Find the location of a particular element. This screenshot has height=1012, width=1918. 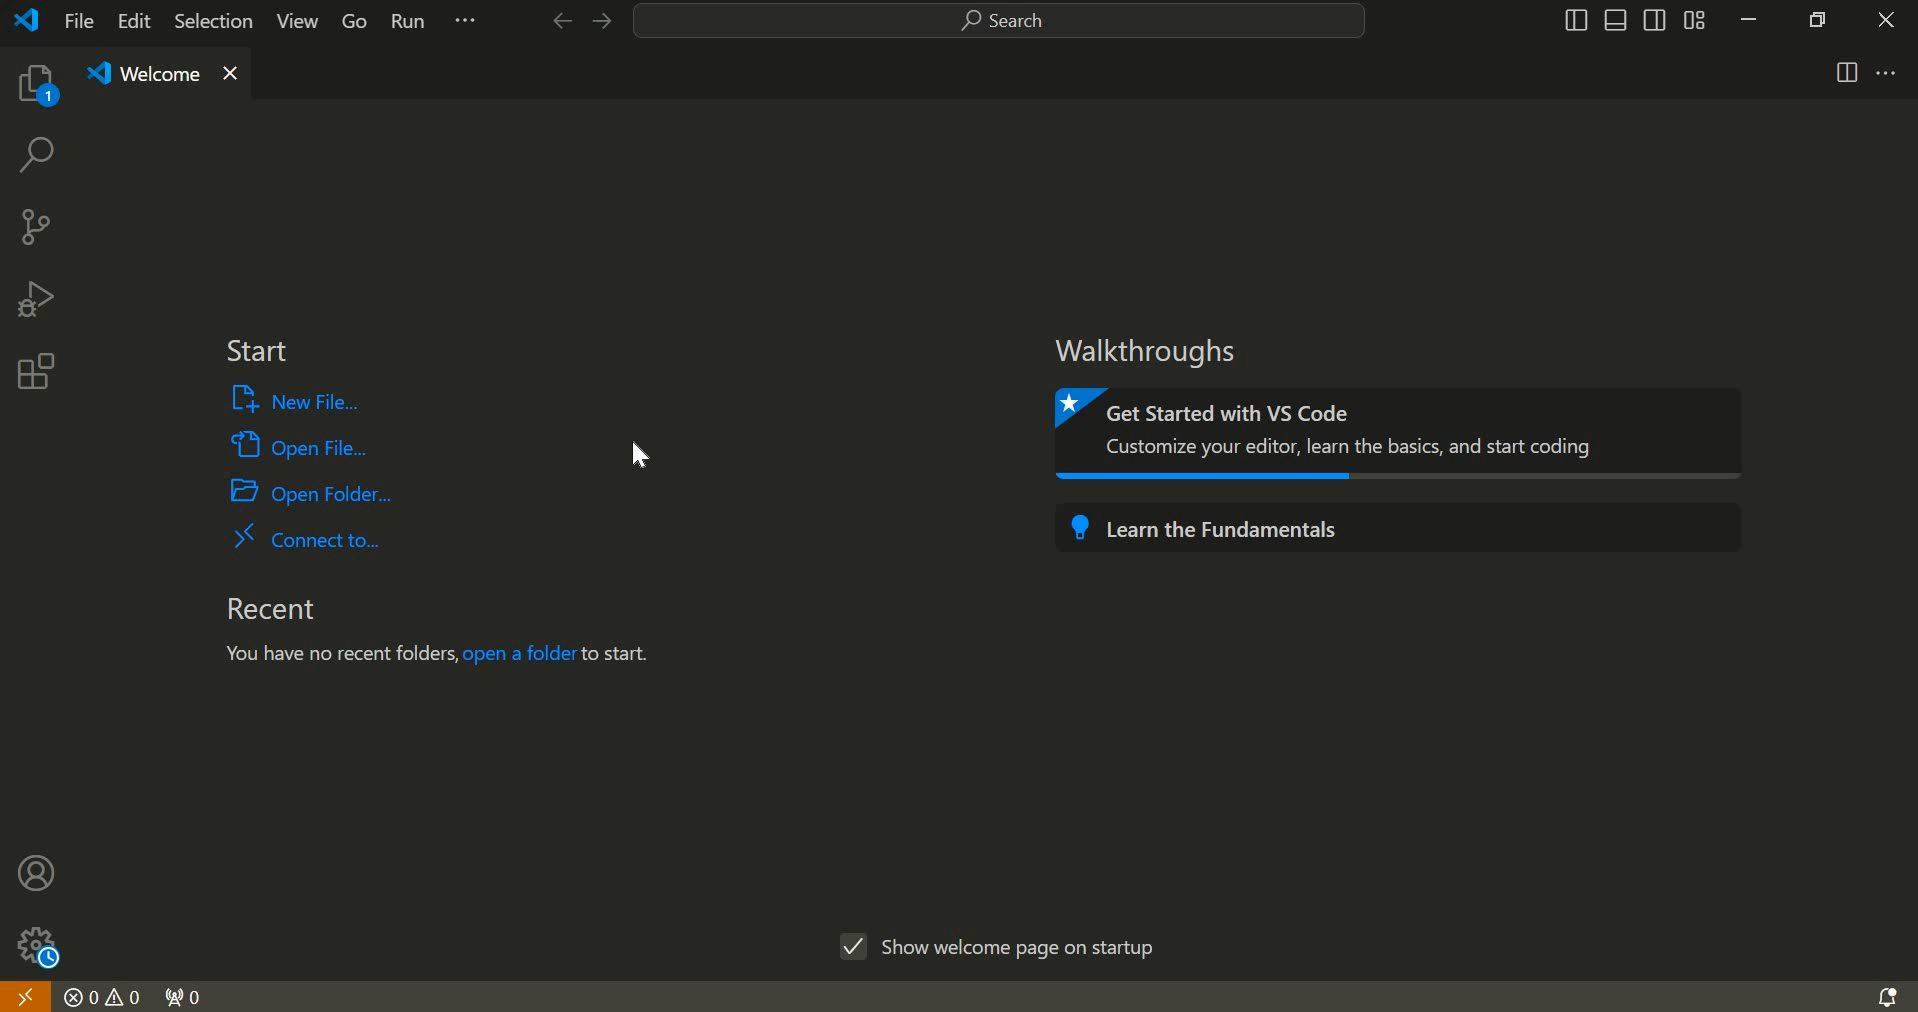

more actions is located at coordinates (1887, 71).